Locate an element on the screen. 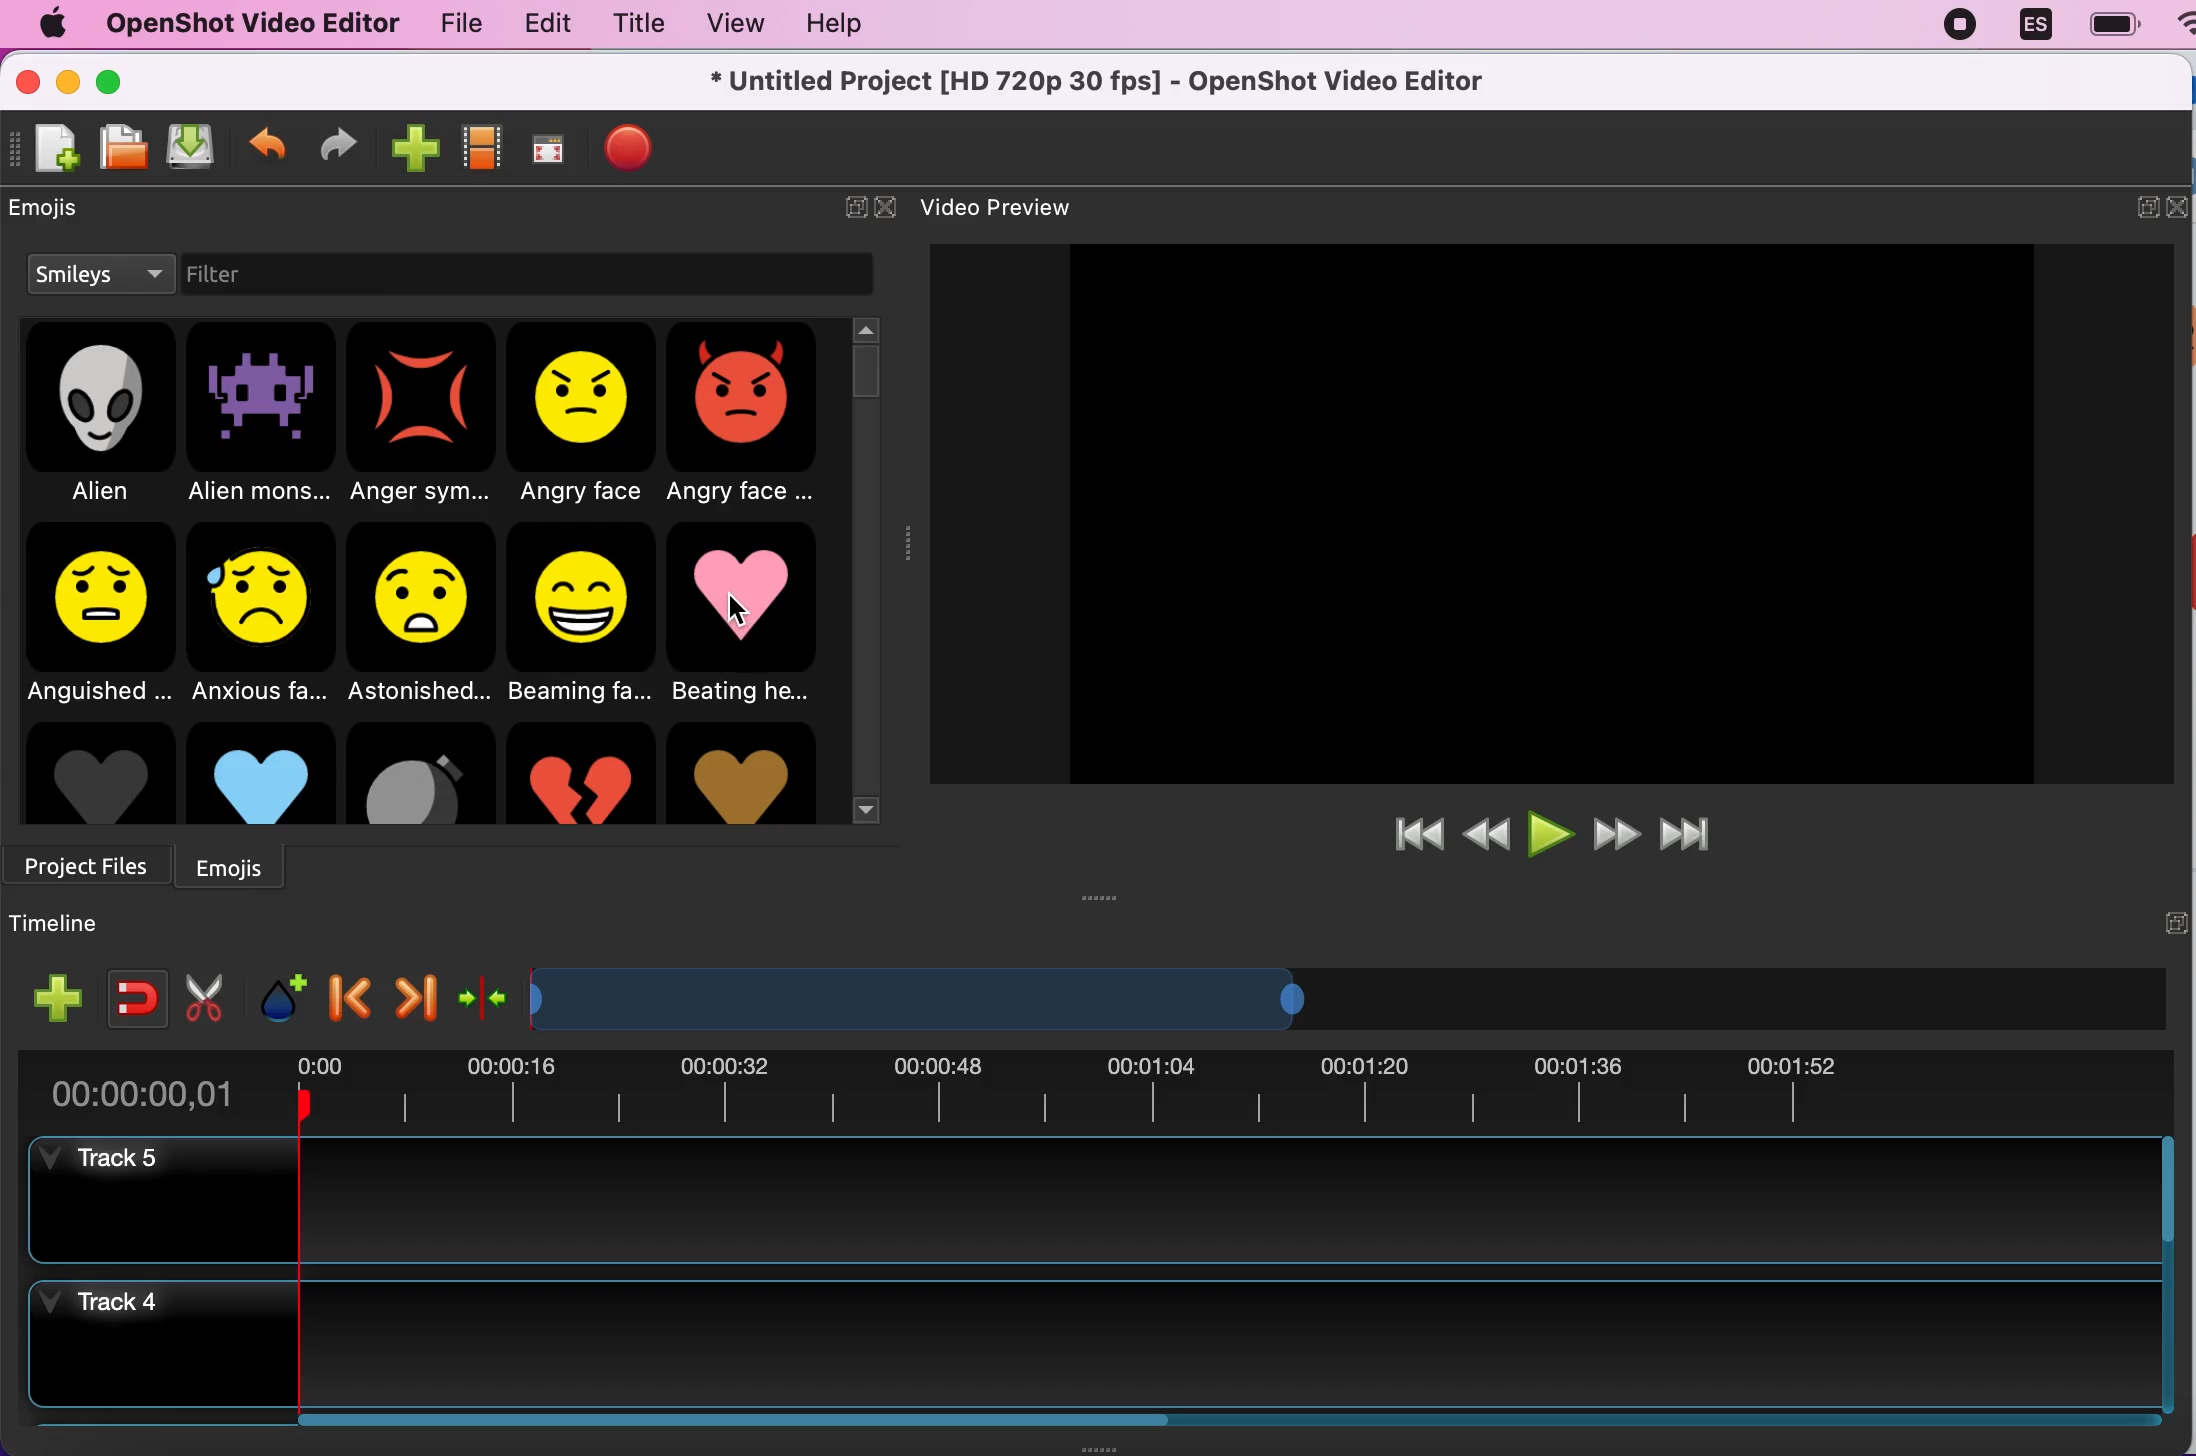 The height and width of the screenshot is (1456, 2196). add track is located at coordinates (58, 998).